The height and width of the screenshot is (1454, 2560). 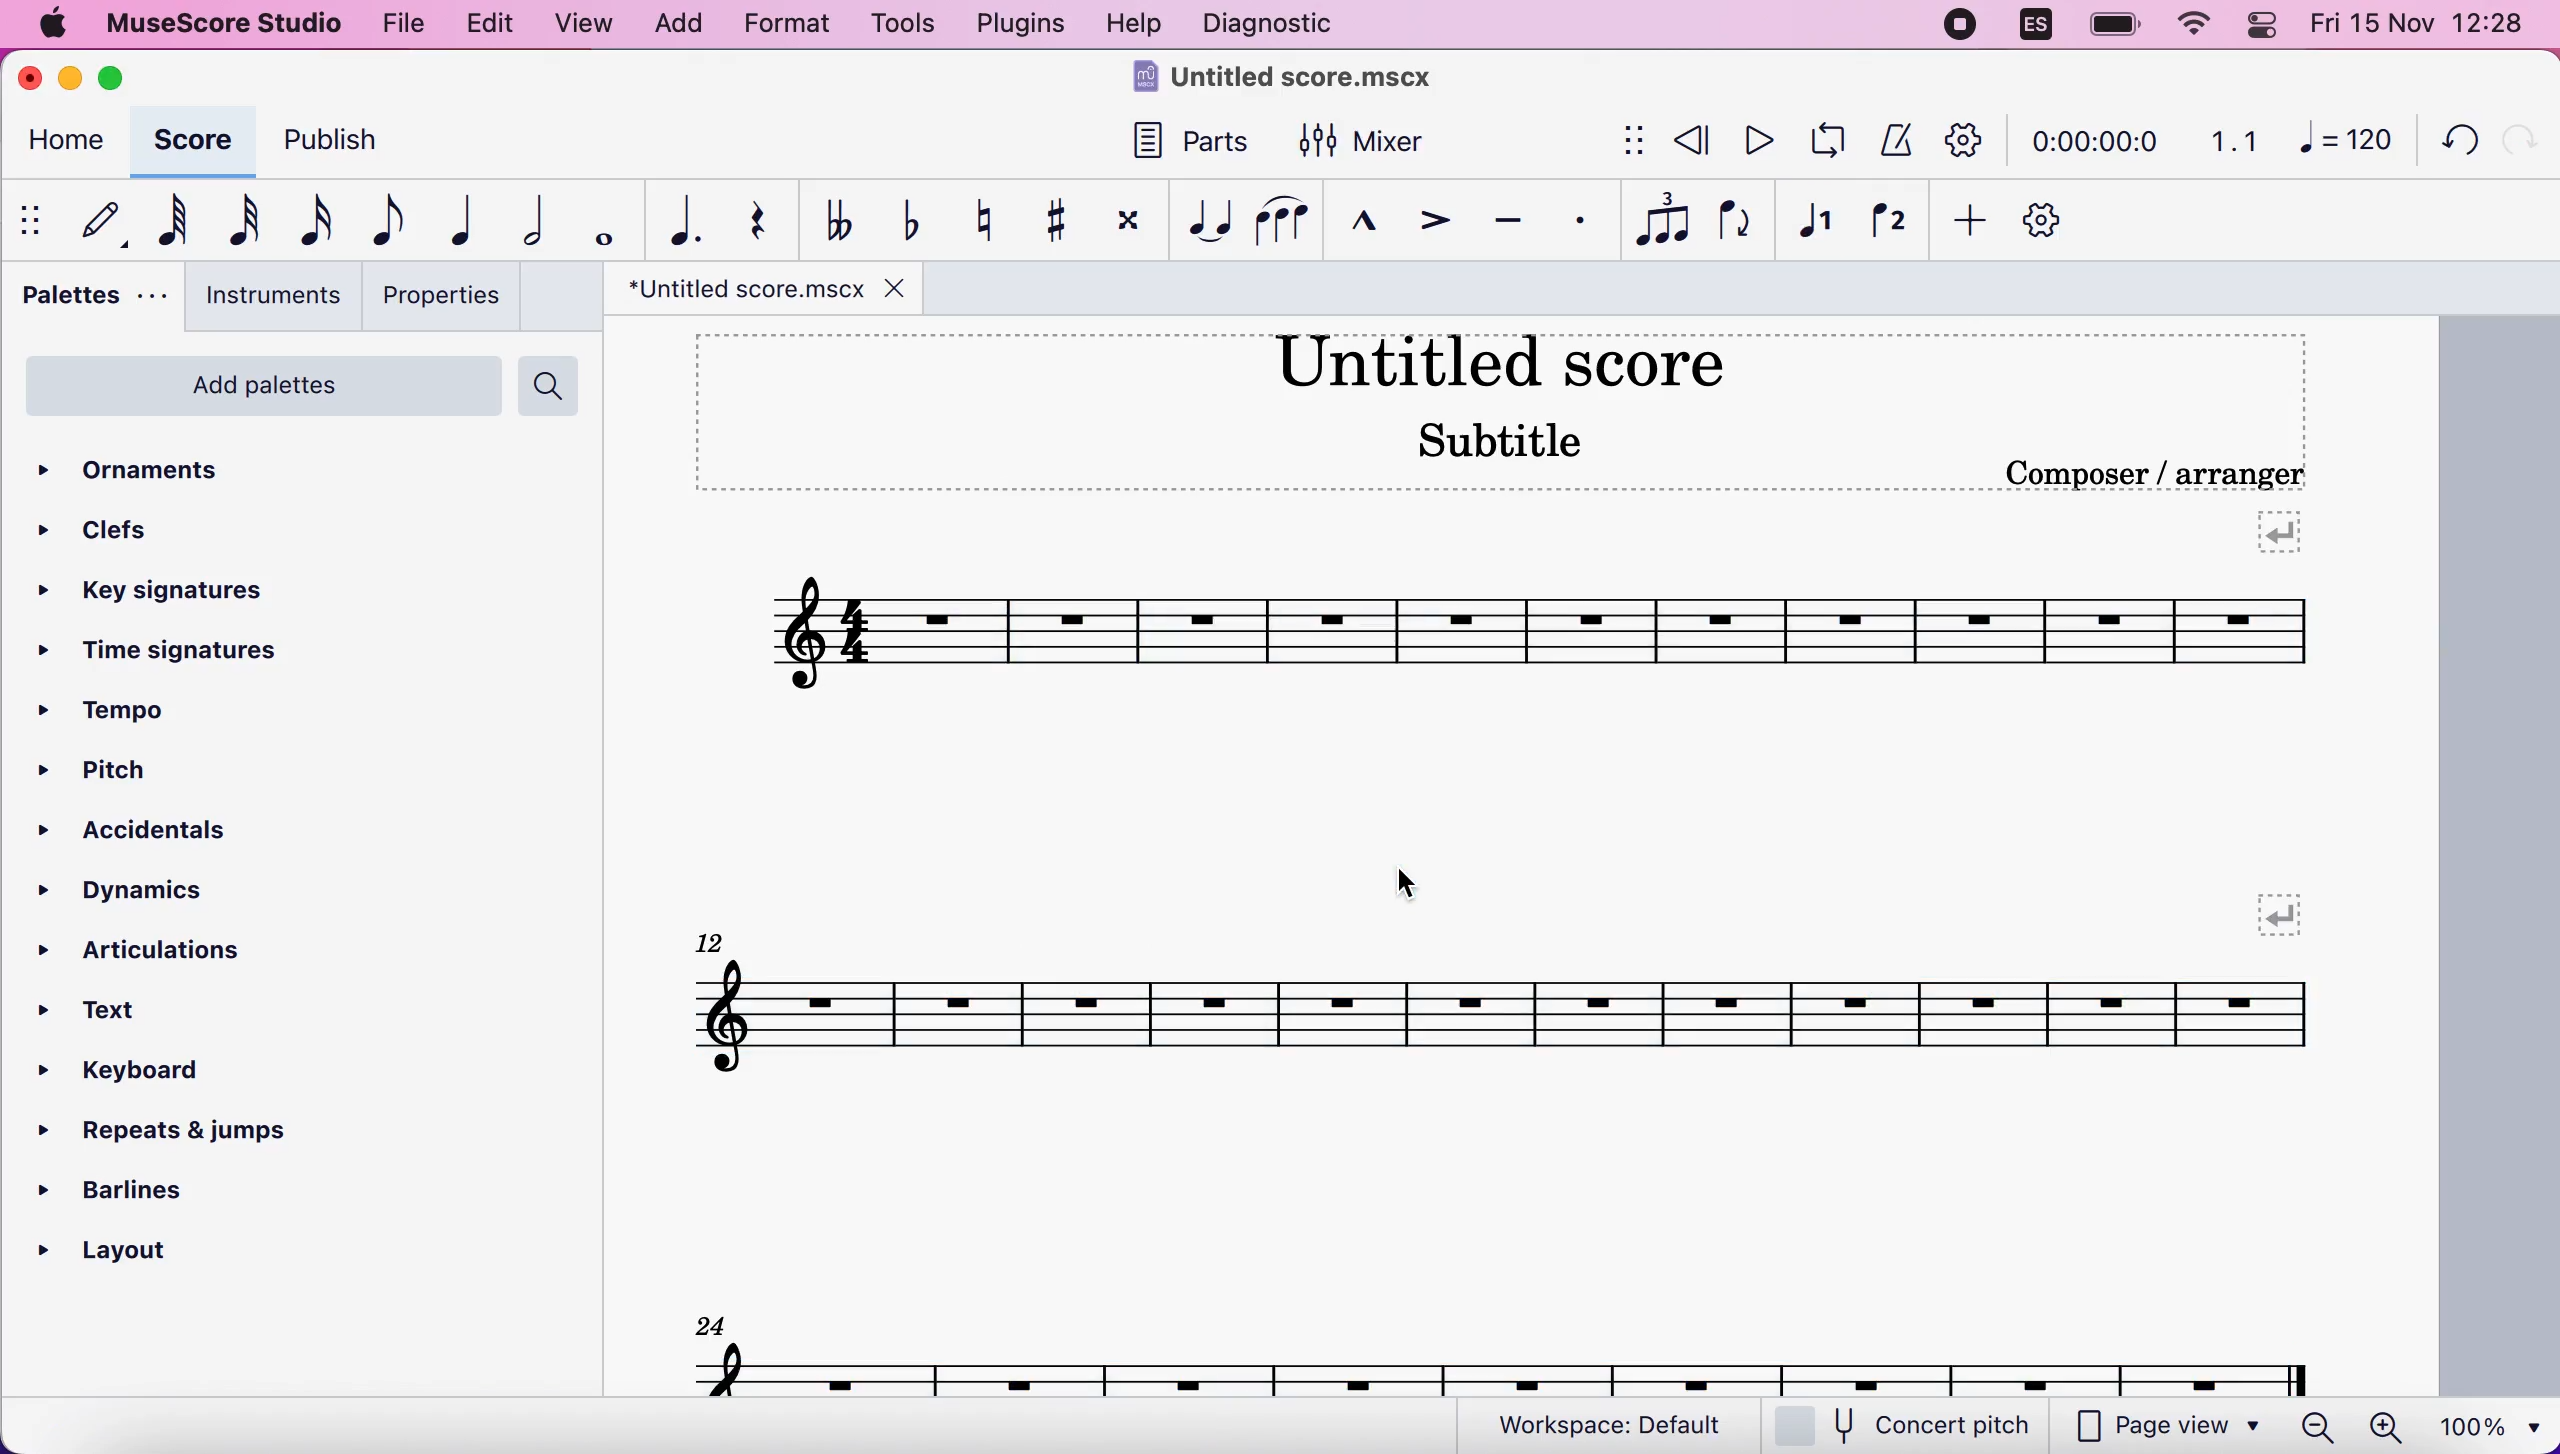 I want to click on wifi, so click(x=2190, y=25).